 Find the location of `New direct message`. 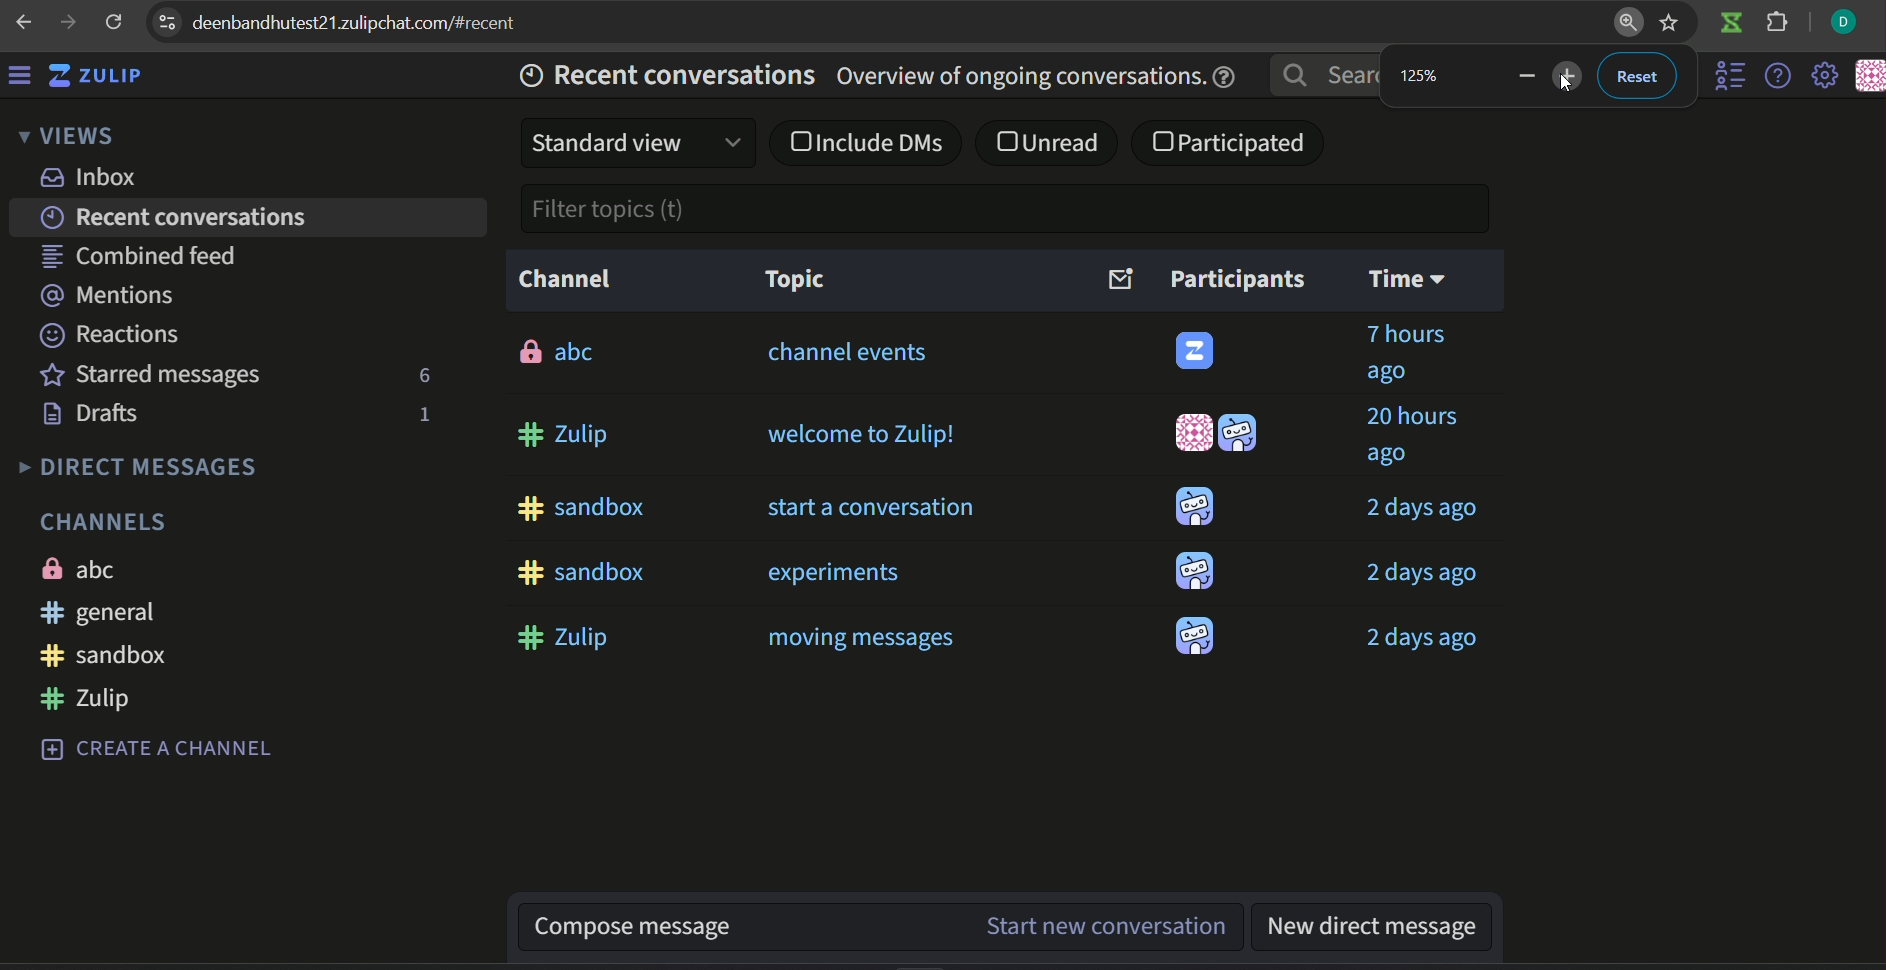

New direct message is located at coordinates (1371, 928).